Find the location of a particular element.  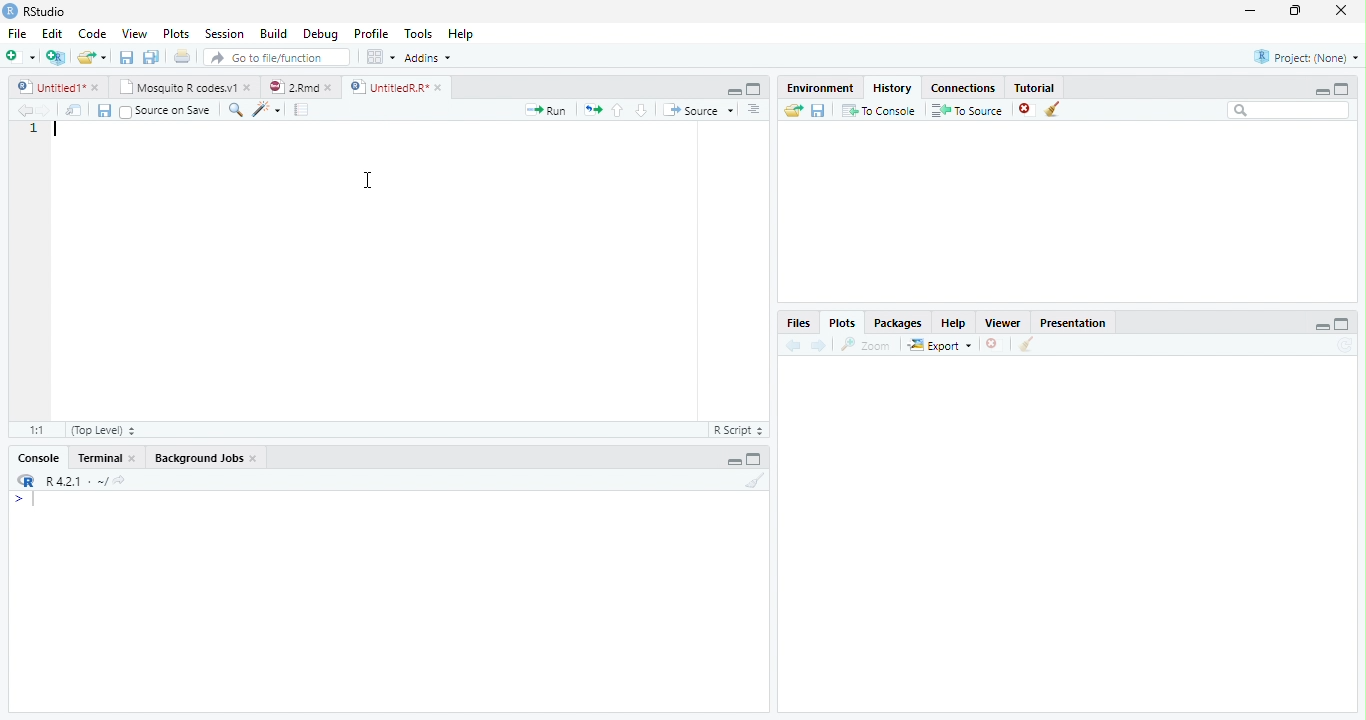

Addins is located at coordinates (427, 57).